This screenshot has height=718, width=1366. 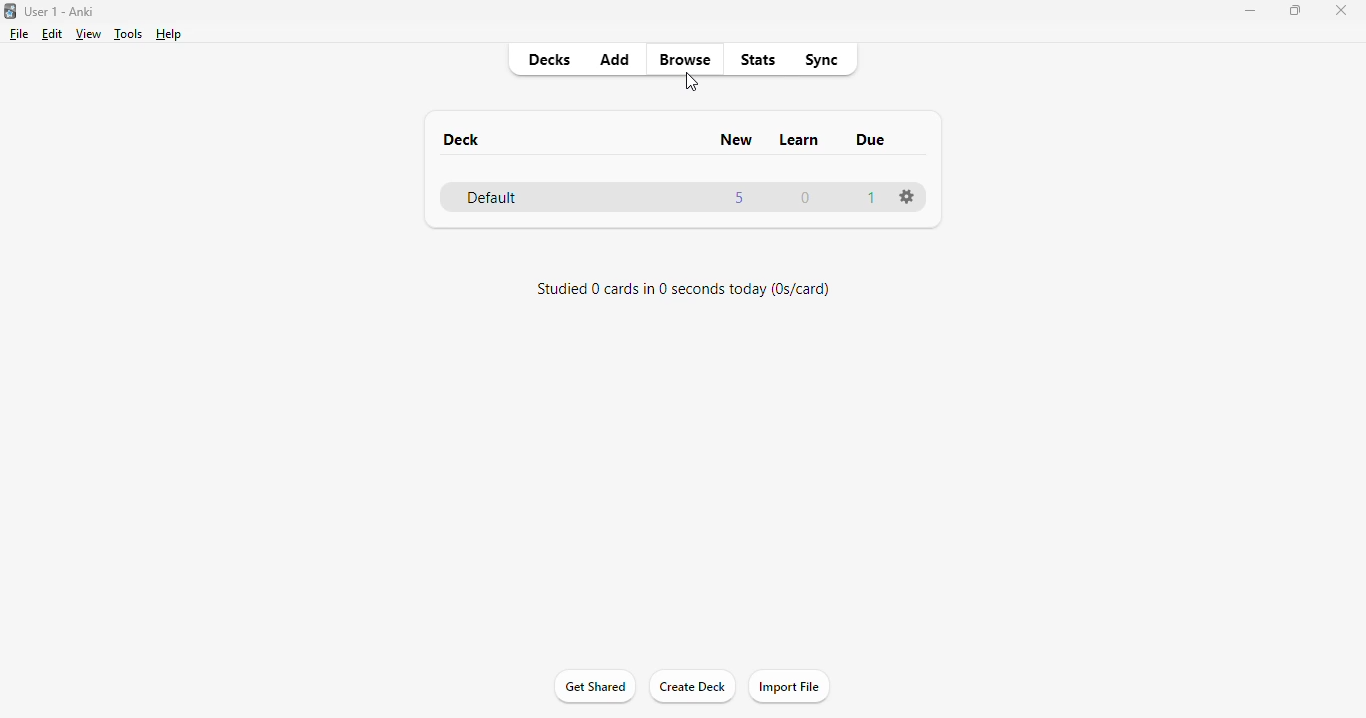 What do you see at coordinates (821, 60) in the screenshot?
I see `sync` at bounding box center [821, 60].